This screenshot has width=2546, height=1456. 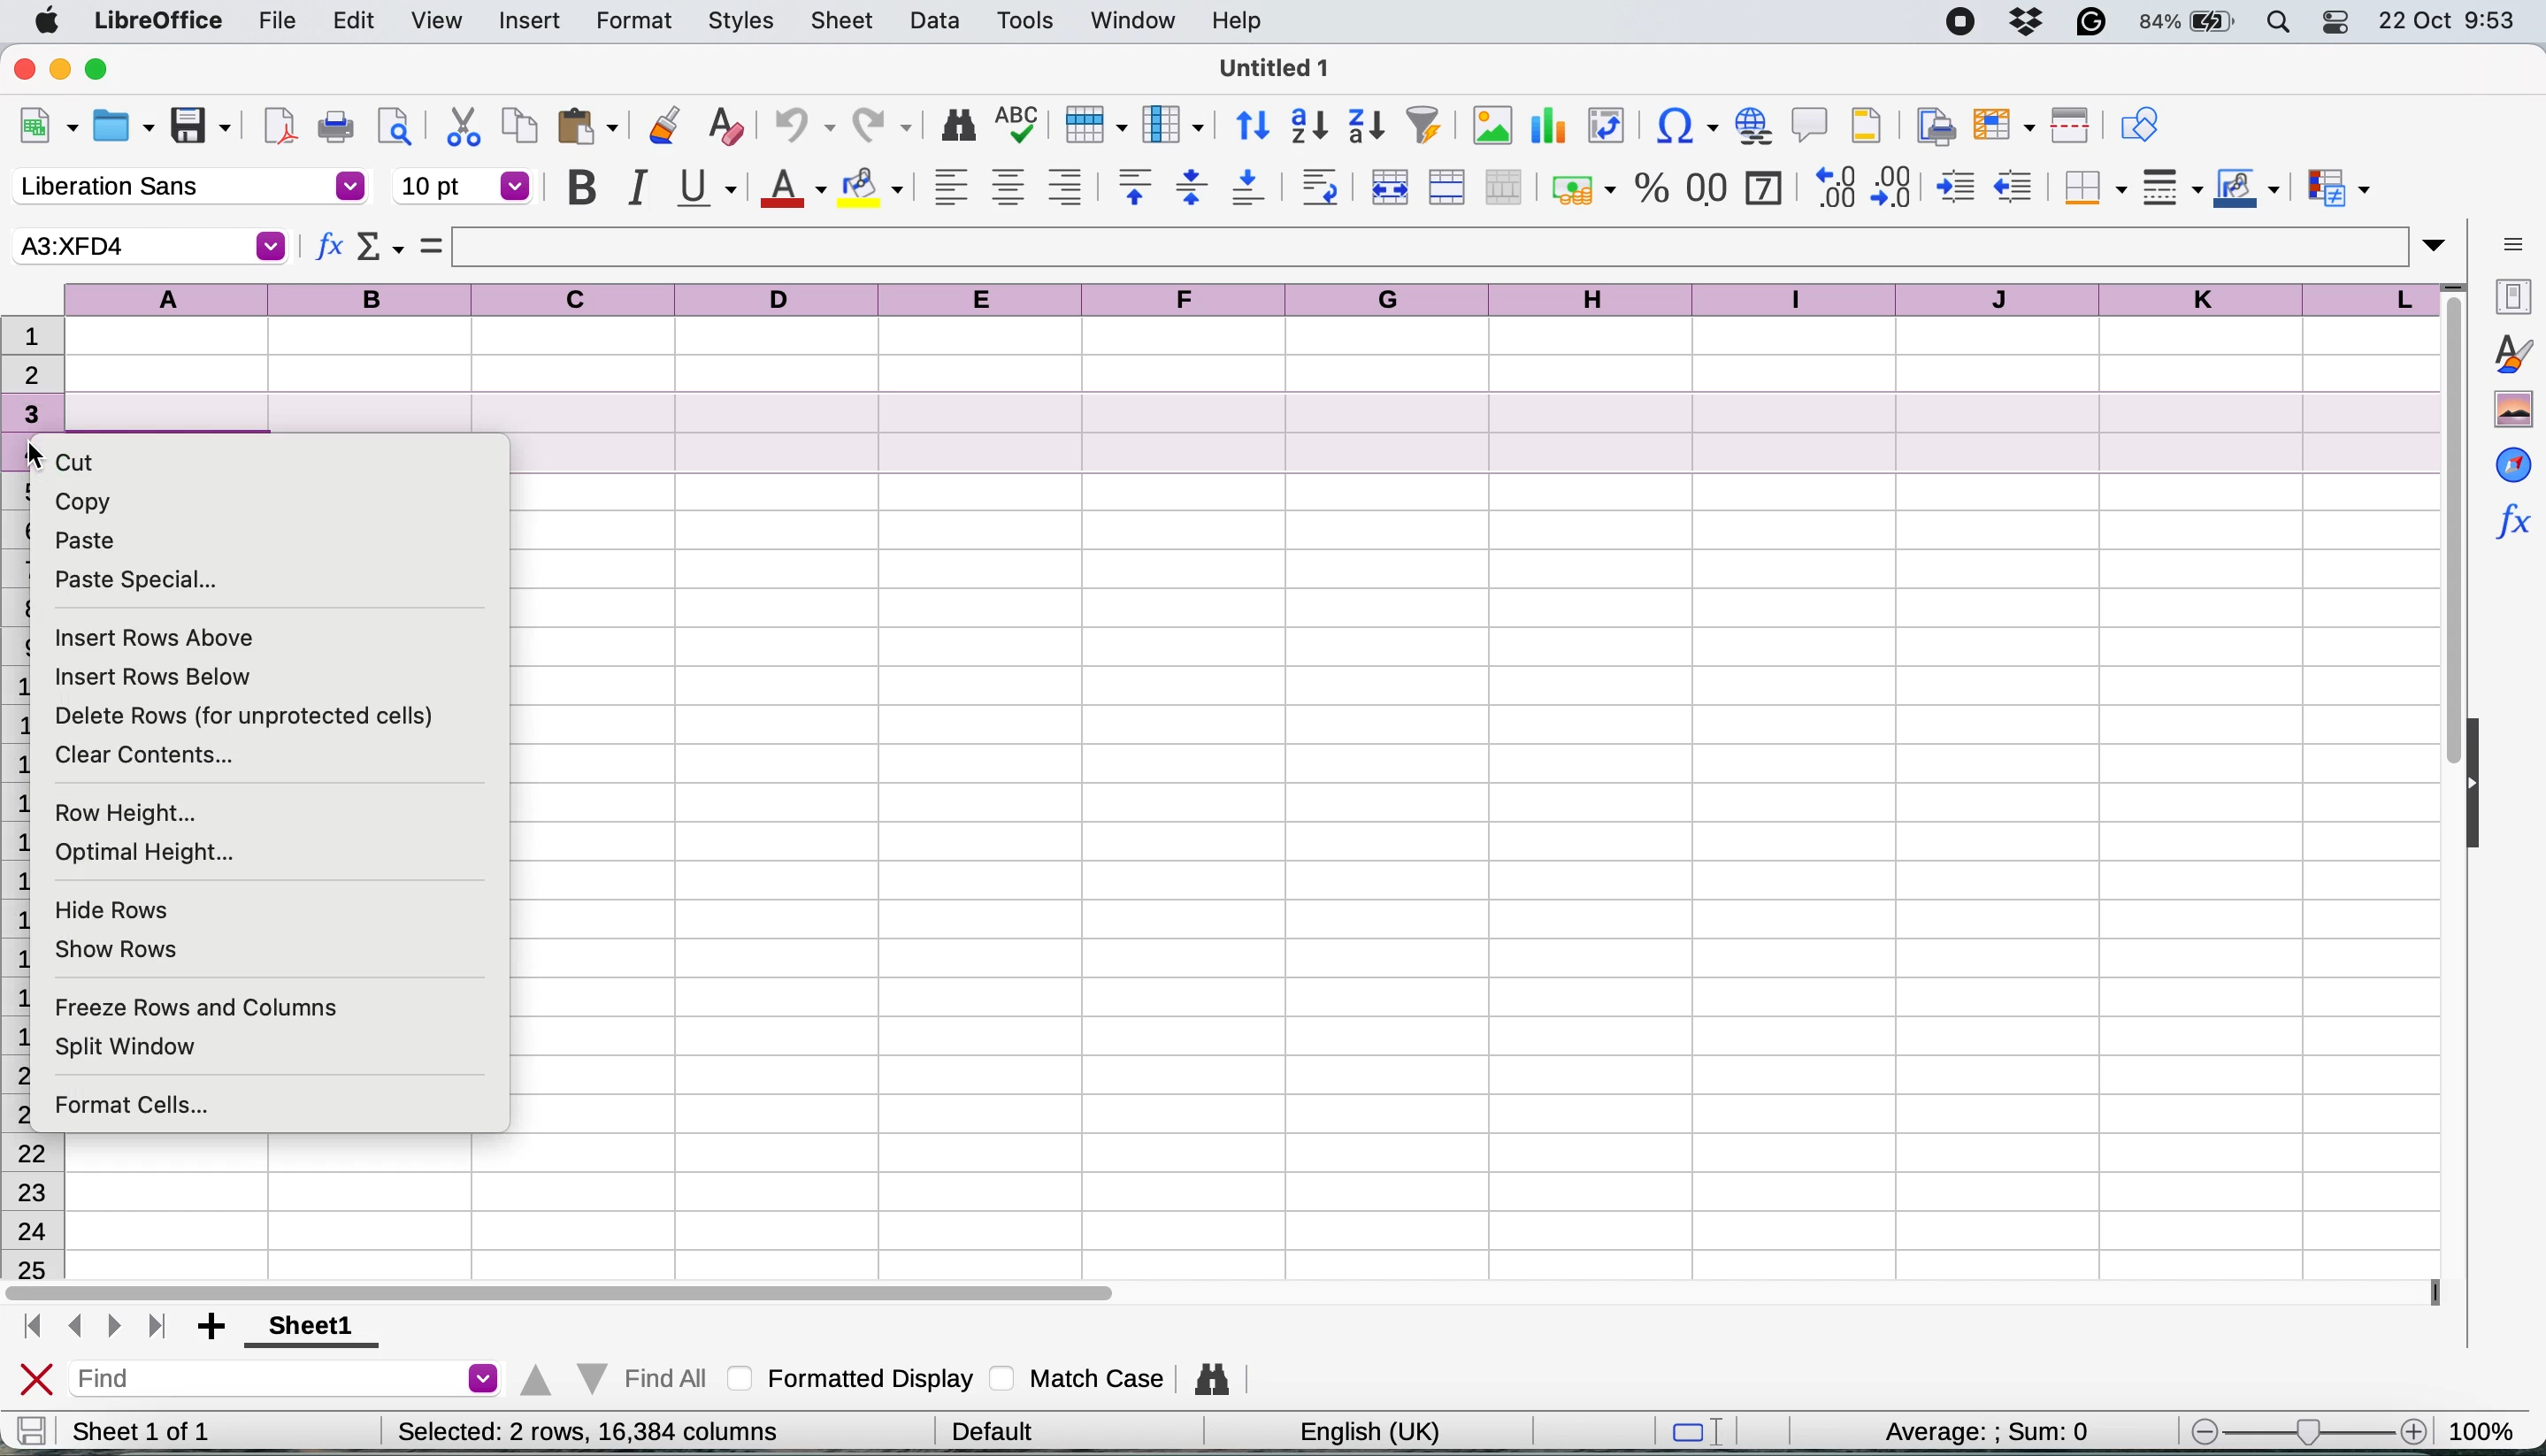 I want to click on split window, so click(x=2066, y=126).